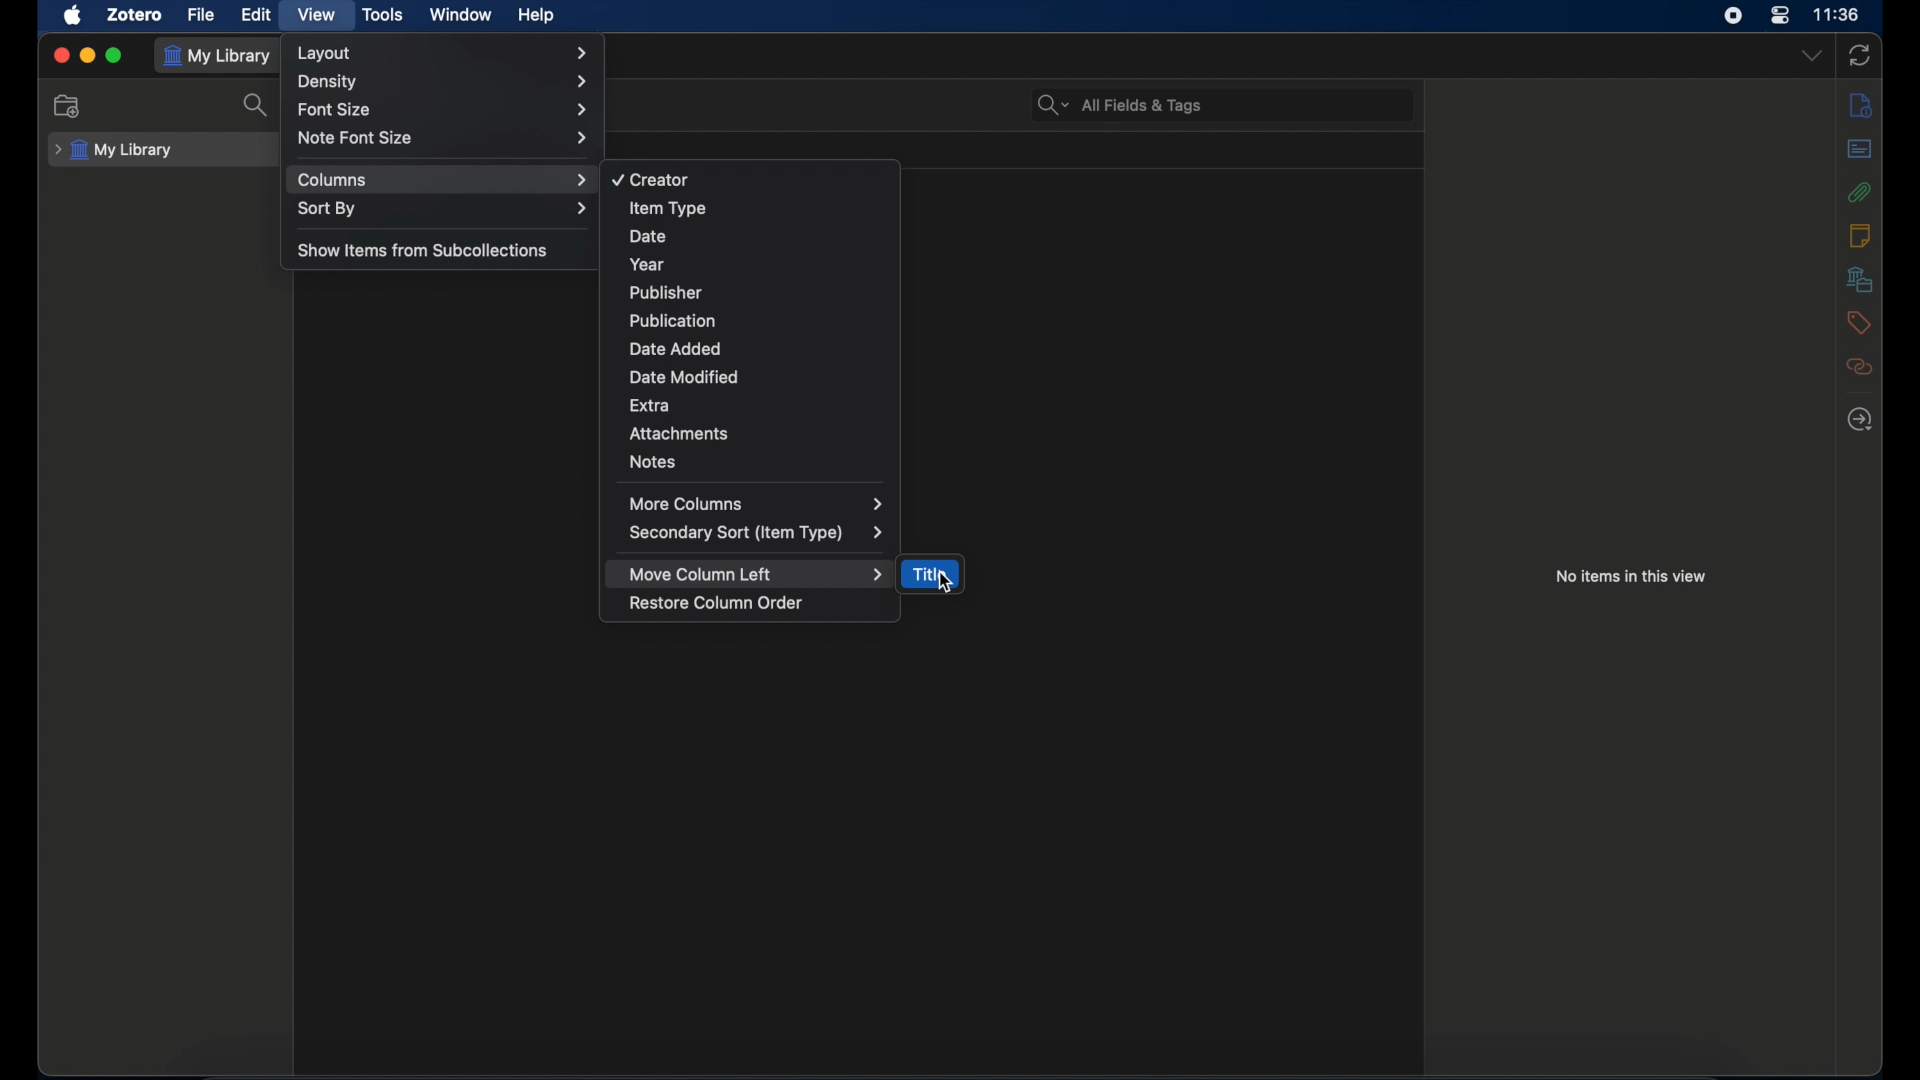  Describe the element at coordinates (61, 55) in the screenshot. I see `close` at that location.